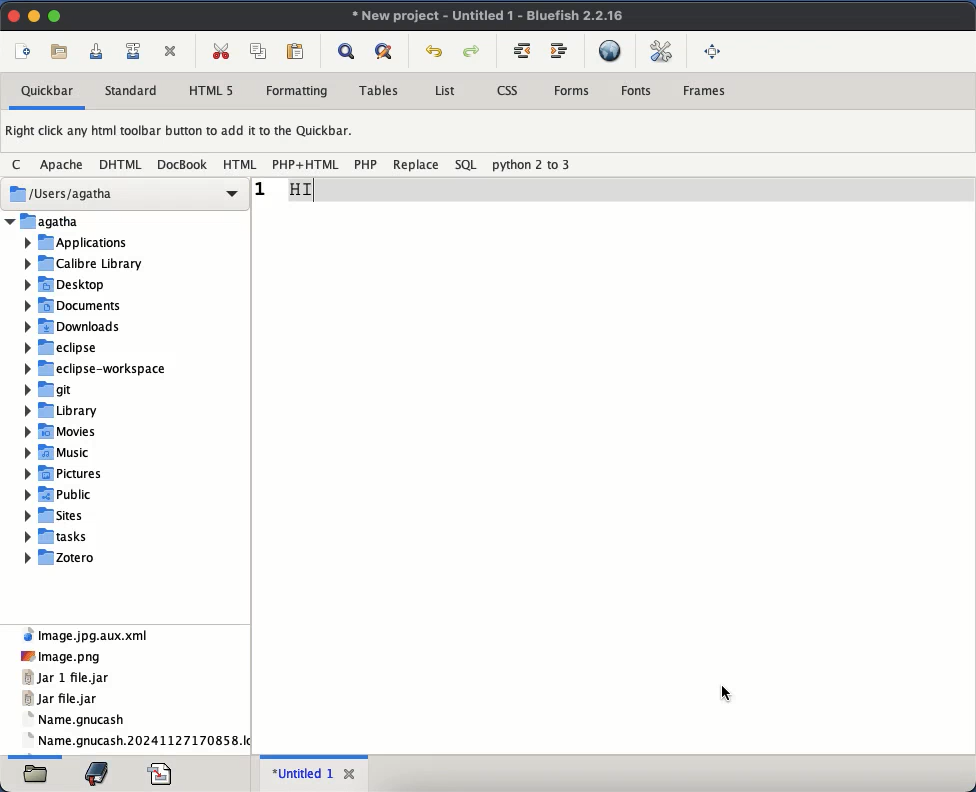 Image resolution: width=976 pixels, height=792 pixels. I want to click on minimize, so click(34, 17).